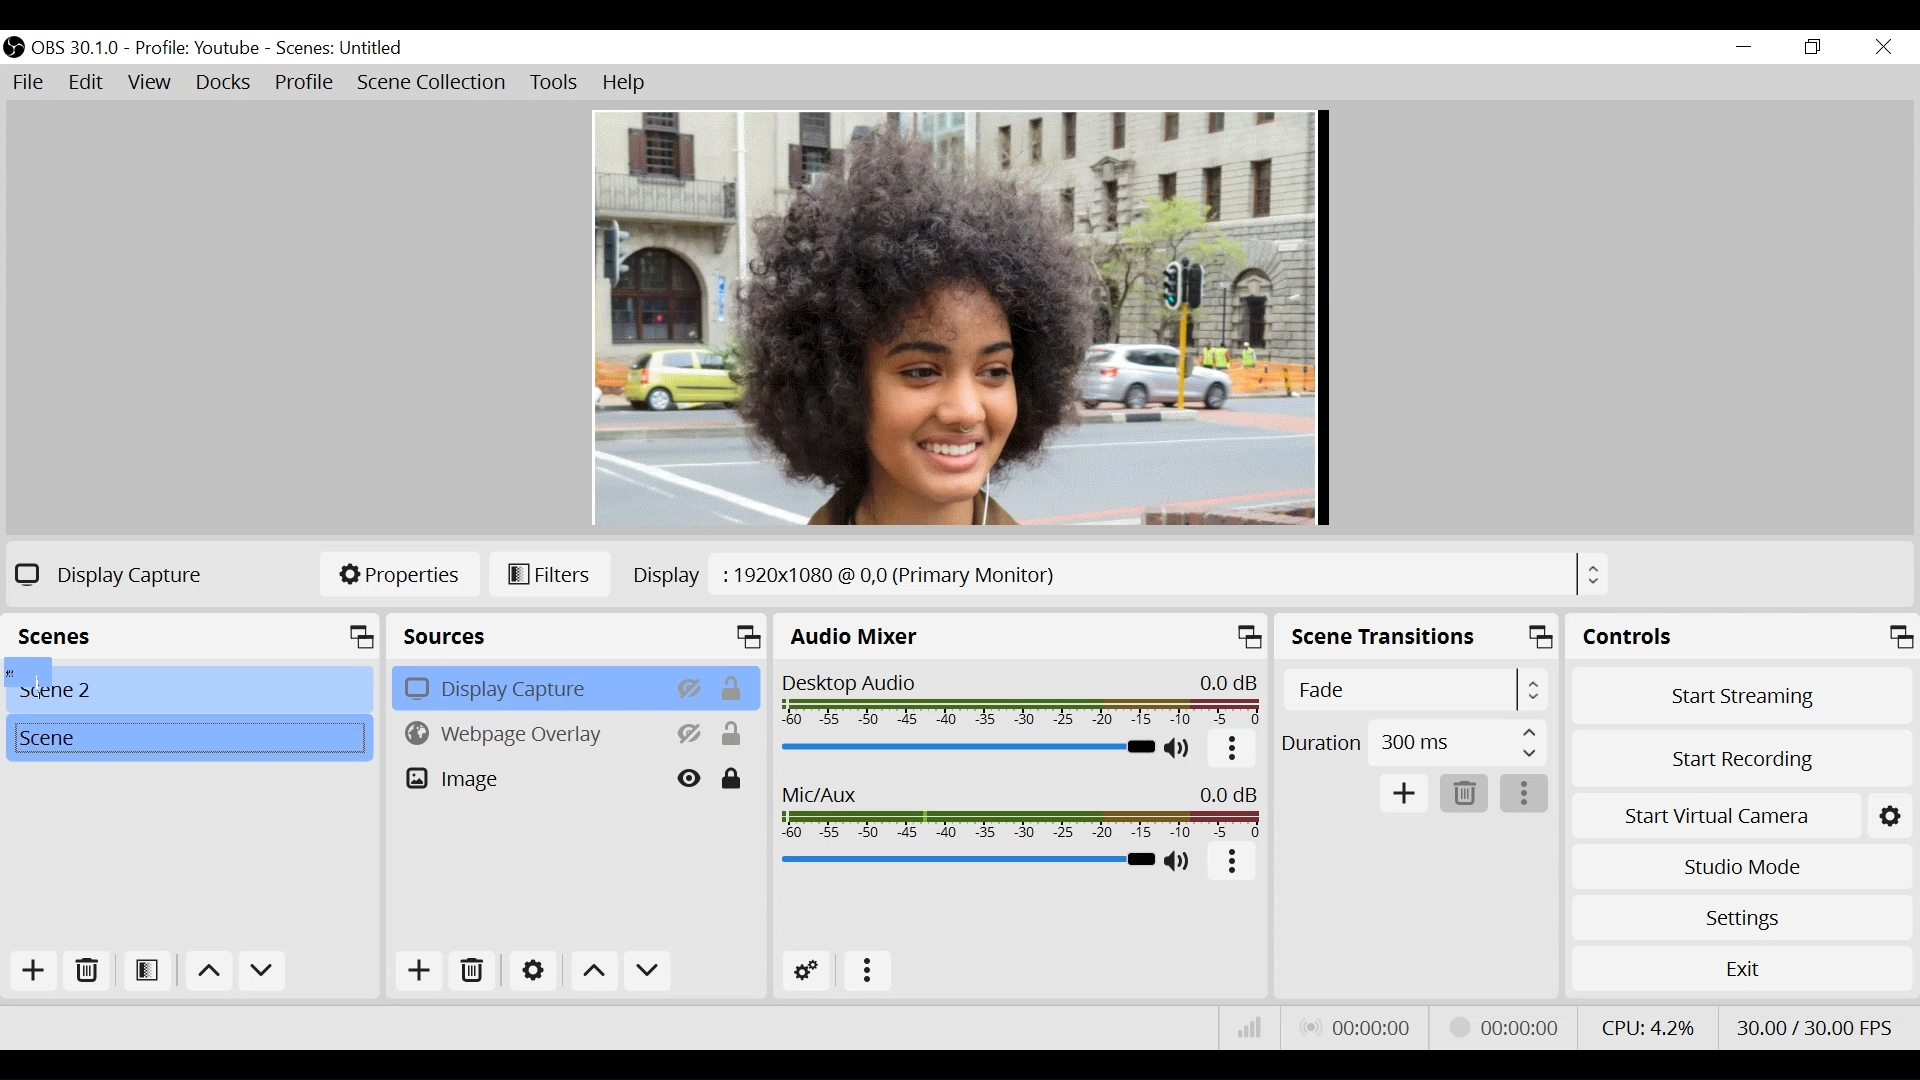  I want to click on Duration, so click(1415, 743).